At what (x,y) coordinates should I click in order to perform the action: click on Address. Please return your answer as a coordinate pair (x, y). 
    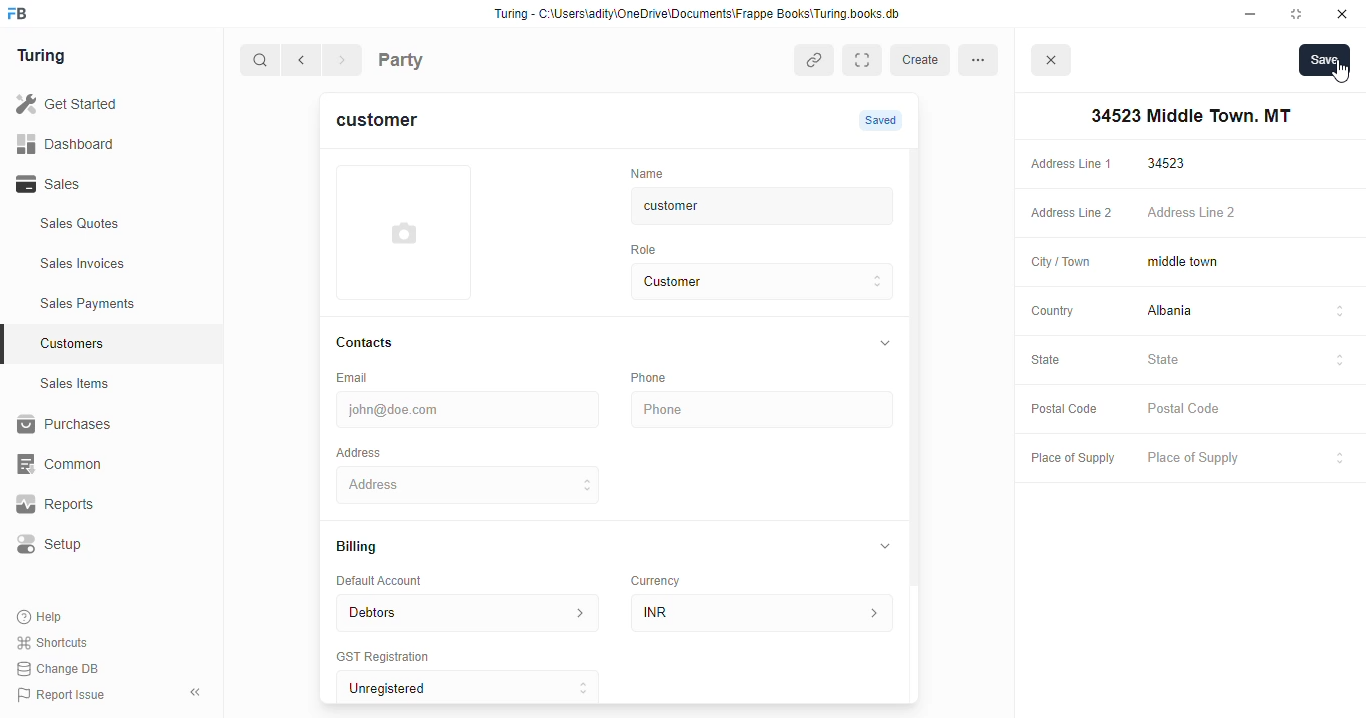
    Looking at the image, I should click on (372, 451).